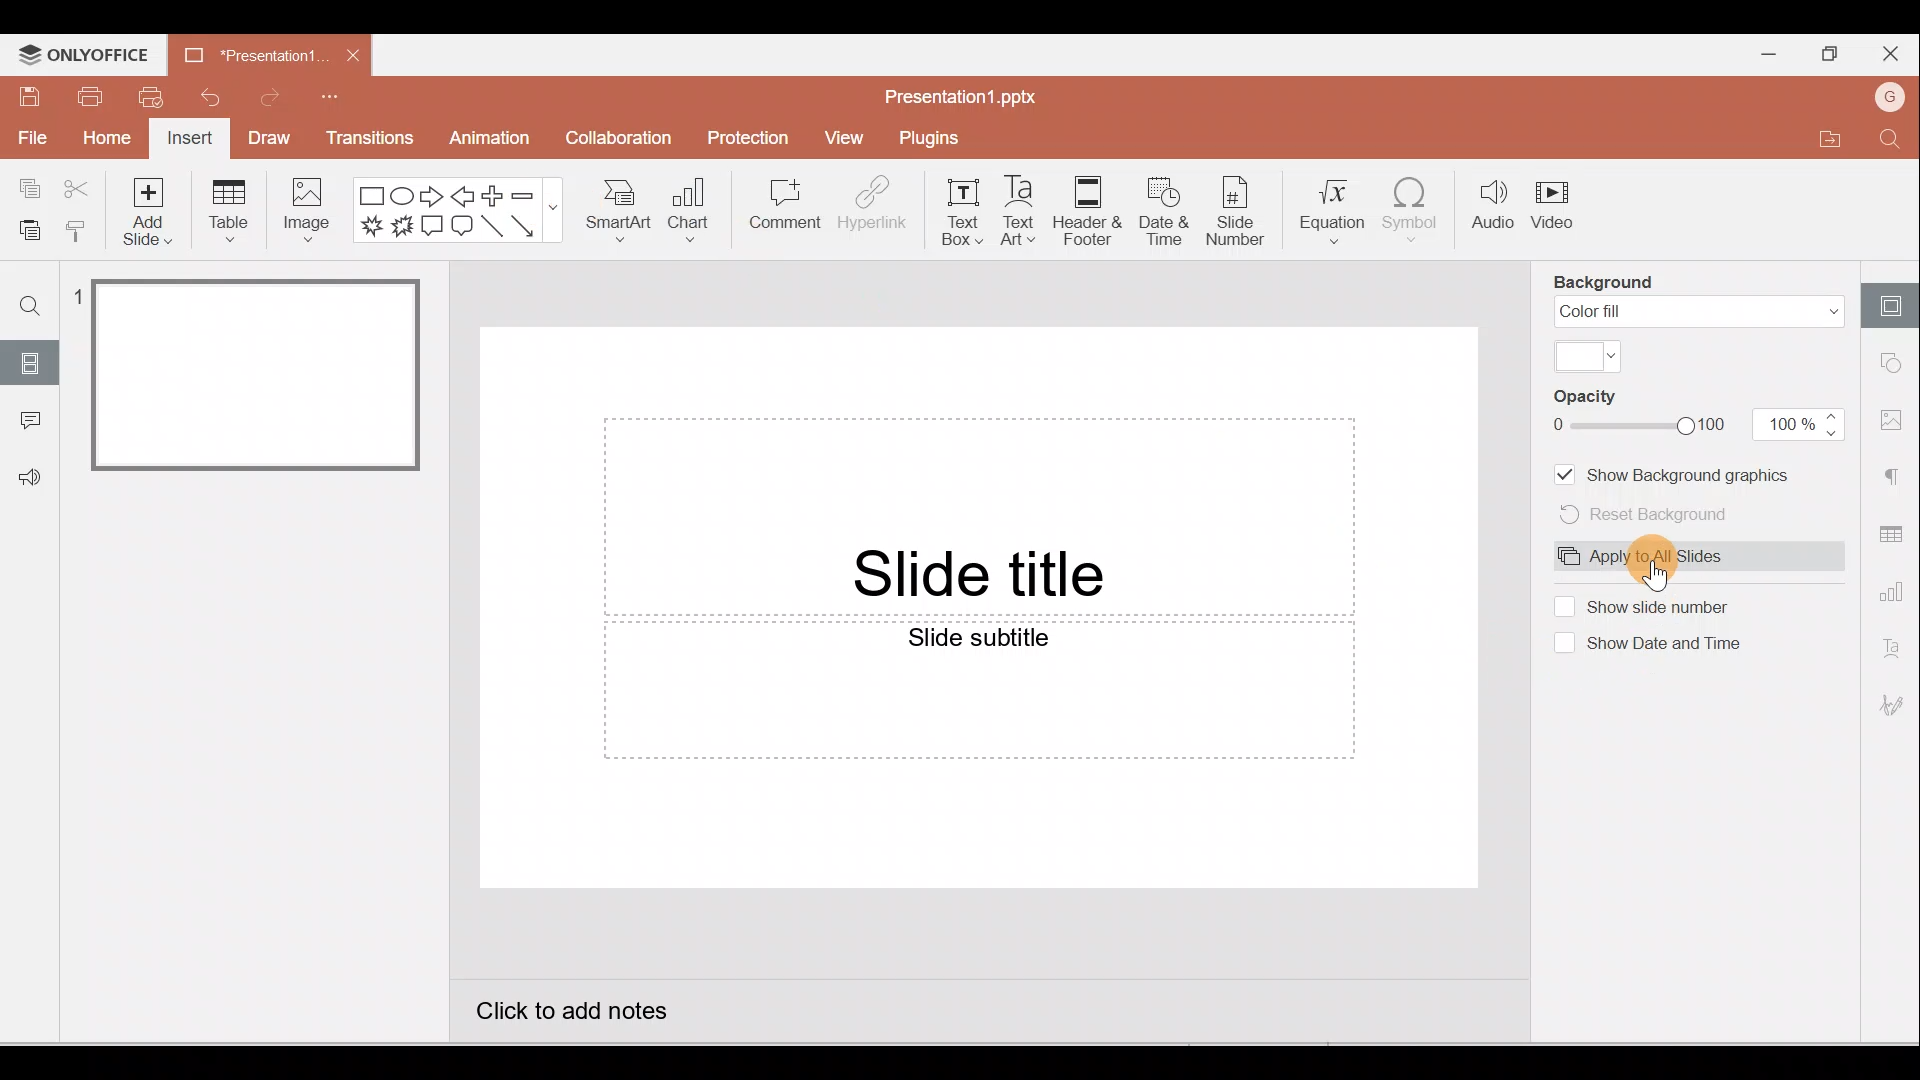 The width and height of the screenshot is (1920, 1080). What do you see at coordinates (280, 933) in the screenshot?
I see `Master slide 4` at bounding box center [280, 933].